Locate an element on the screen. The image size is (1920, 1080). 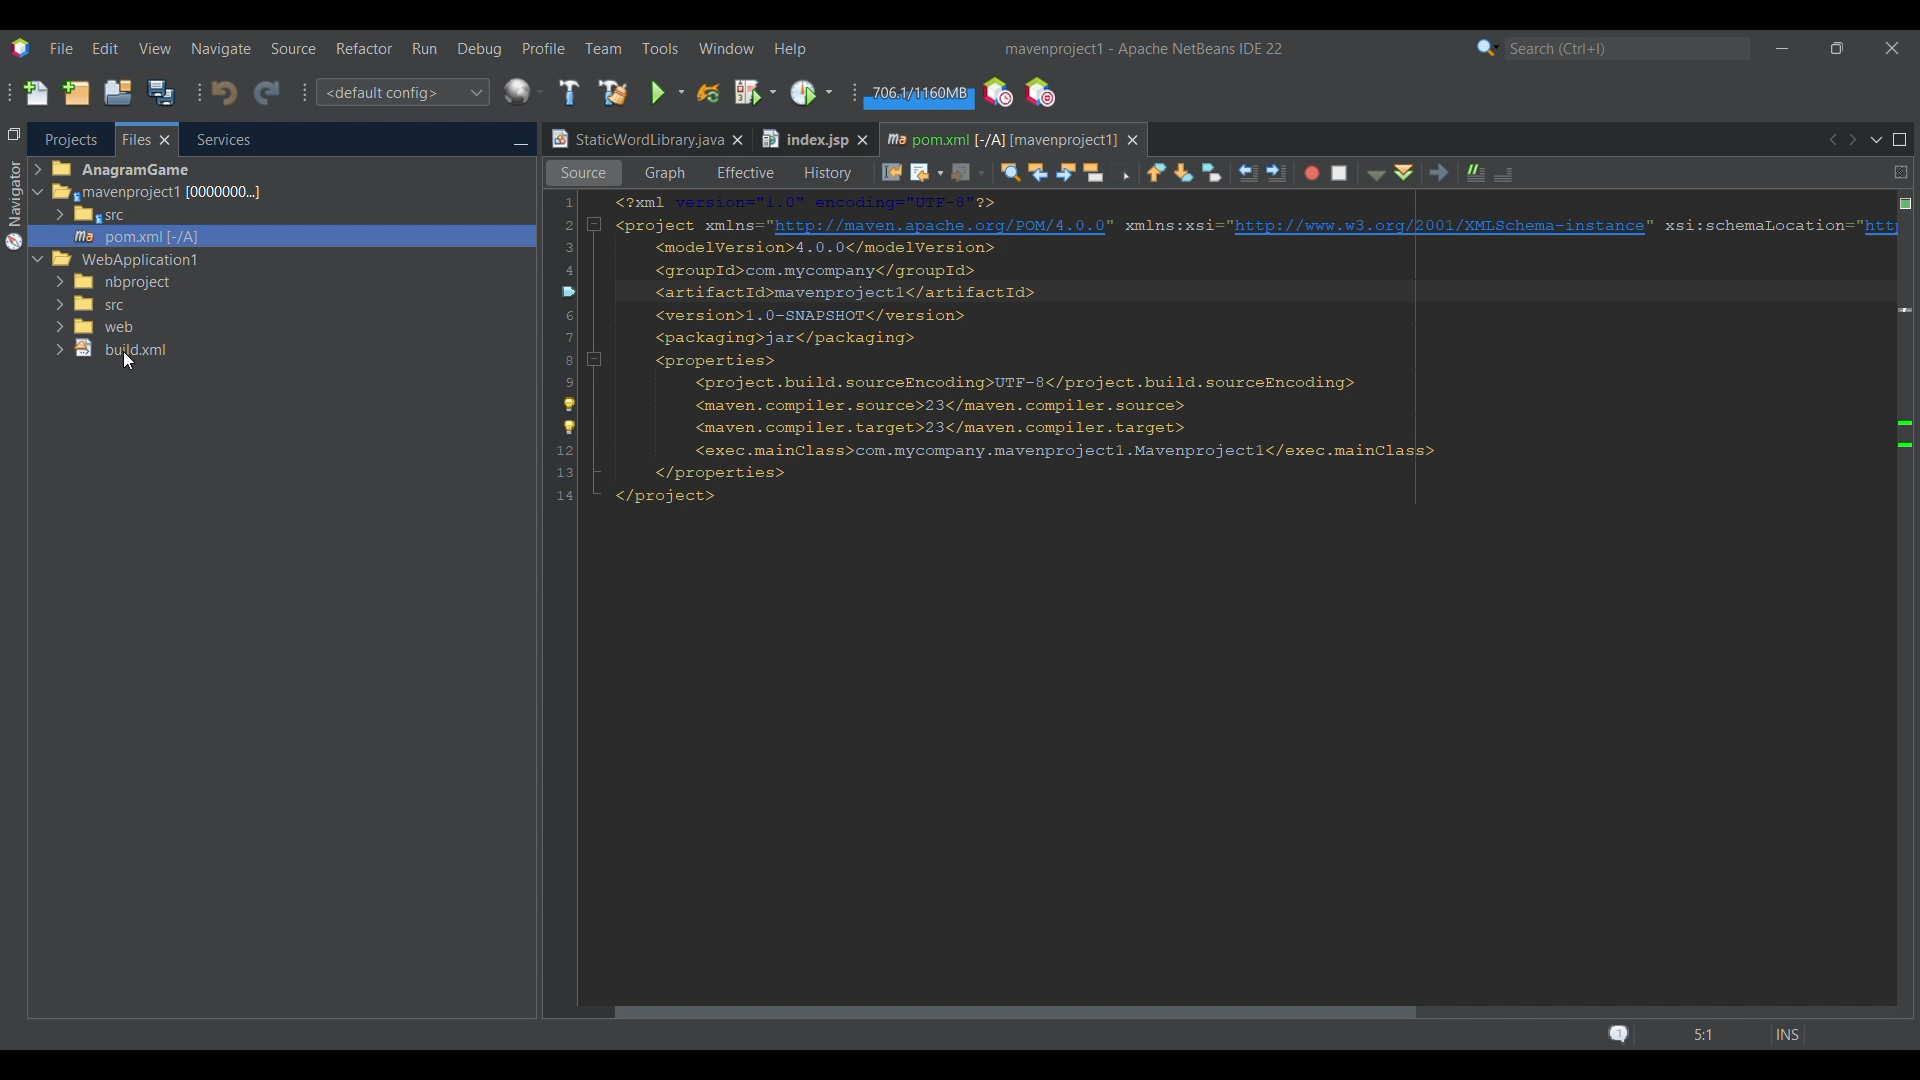
IDE's default browser is located at coordinates (524, 92).